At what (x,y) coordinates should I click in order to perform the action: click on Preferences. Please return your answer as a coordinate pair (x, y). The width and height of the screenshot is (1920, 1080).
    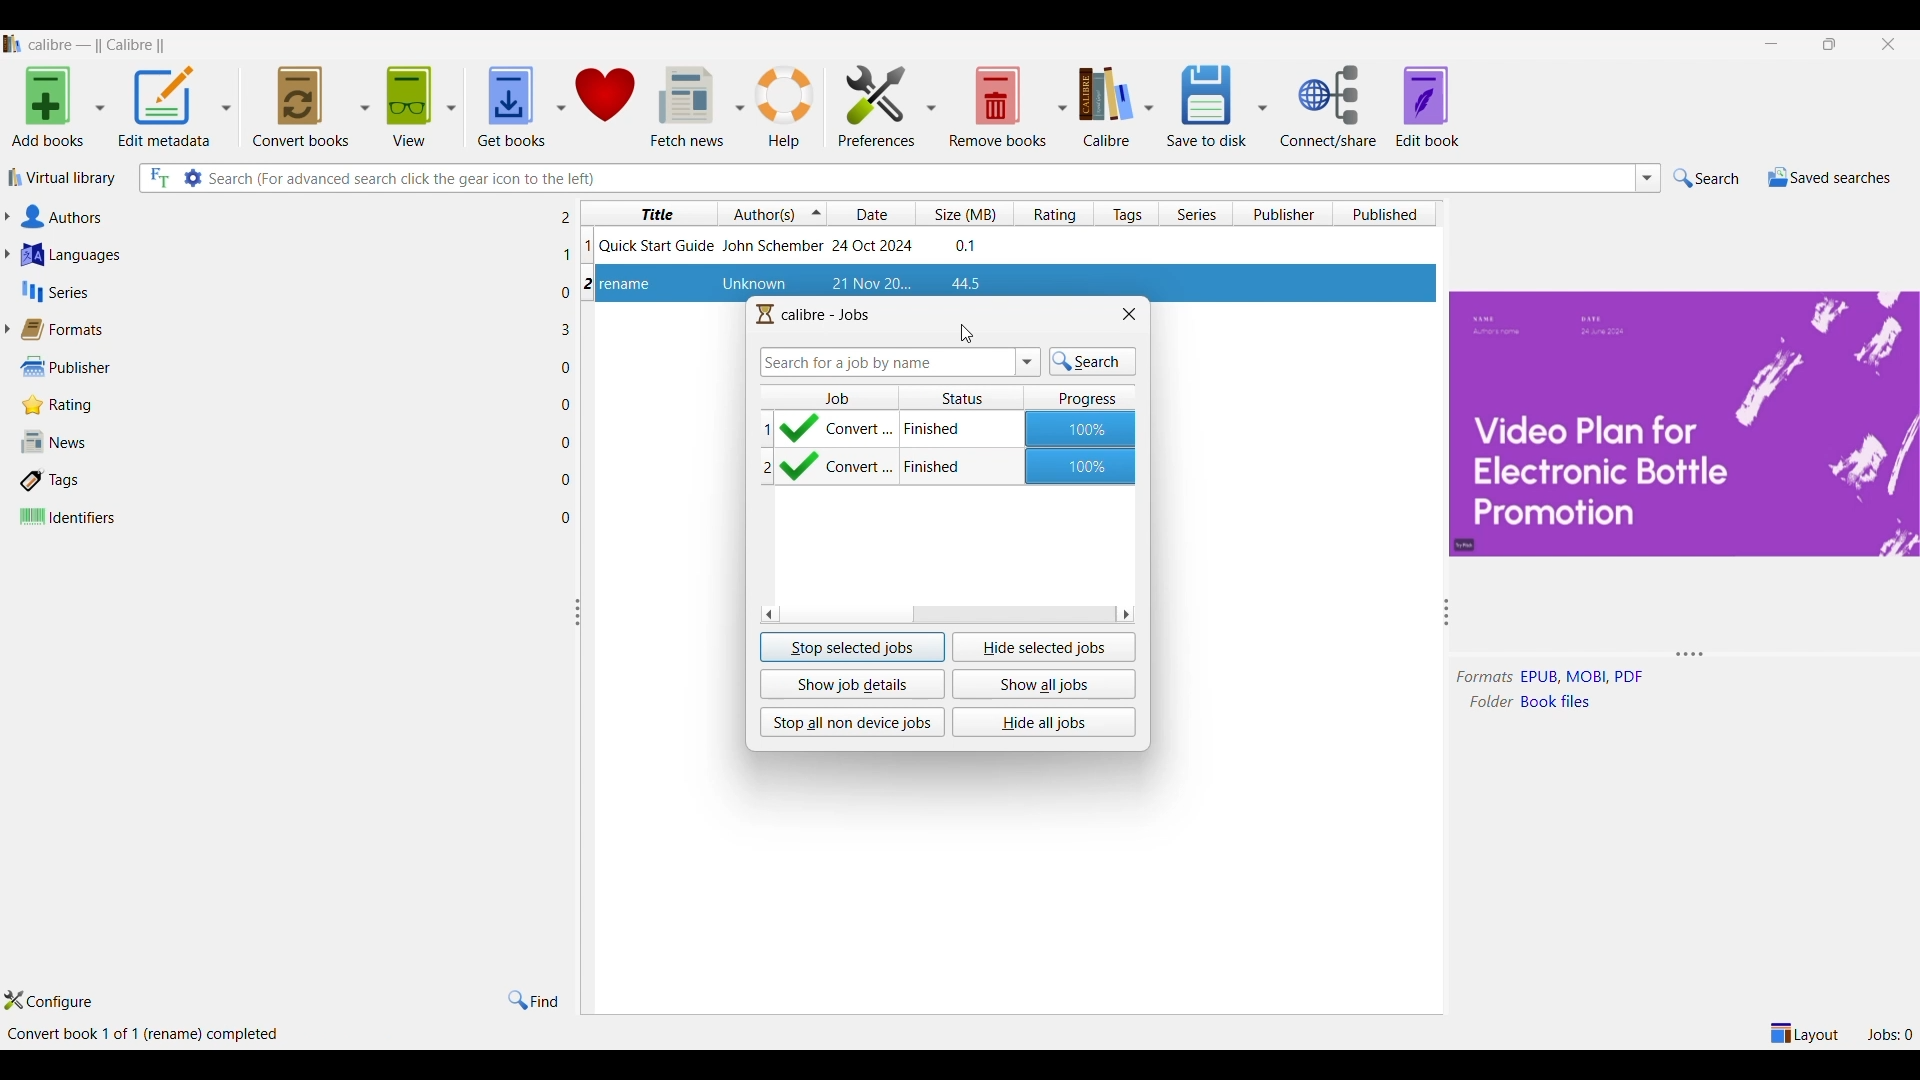
    Looking at the image, I should click on (877, 106).